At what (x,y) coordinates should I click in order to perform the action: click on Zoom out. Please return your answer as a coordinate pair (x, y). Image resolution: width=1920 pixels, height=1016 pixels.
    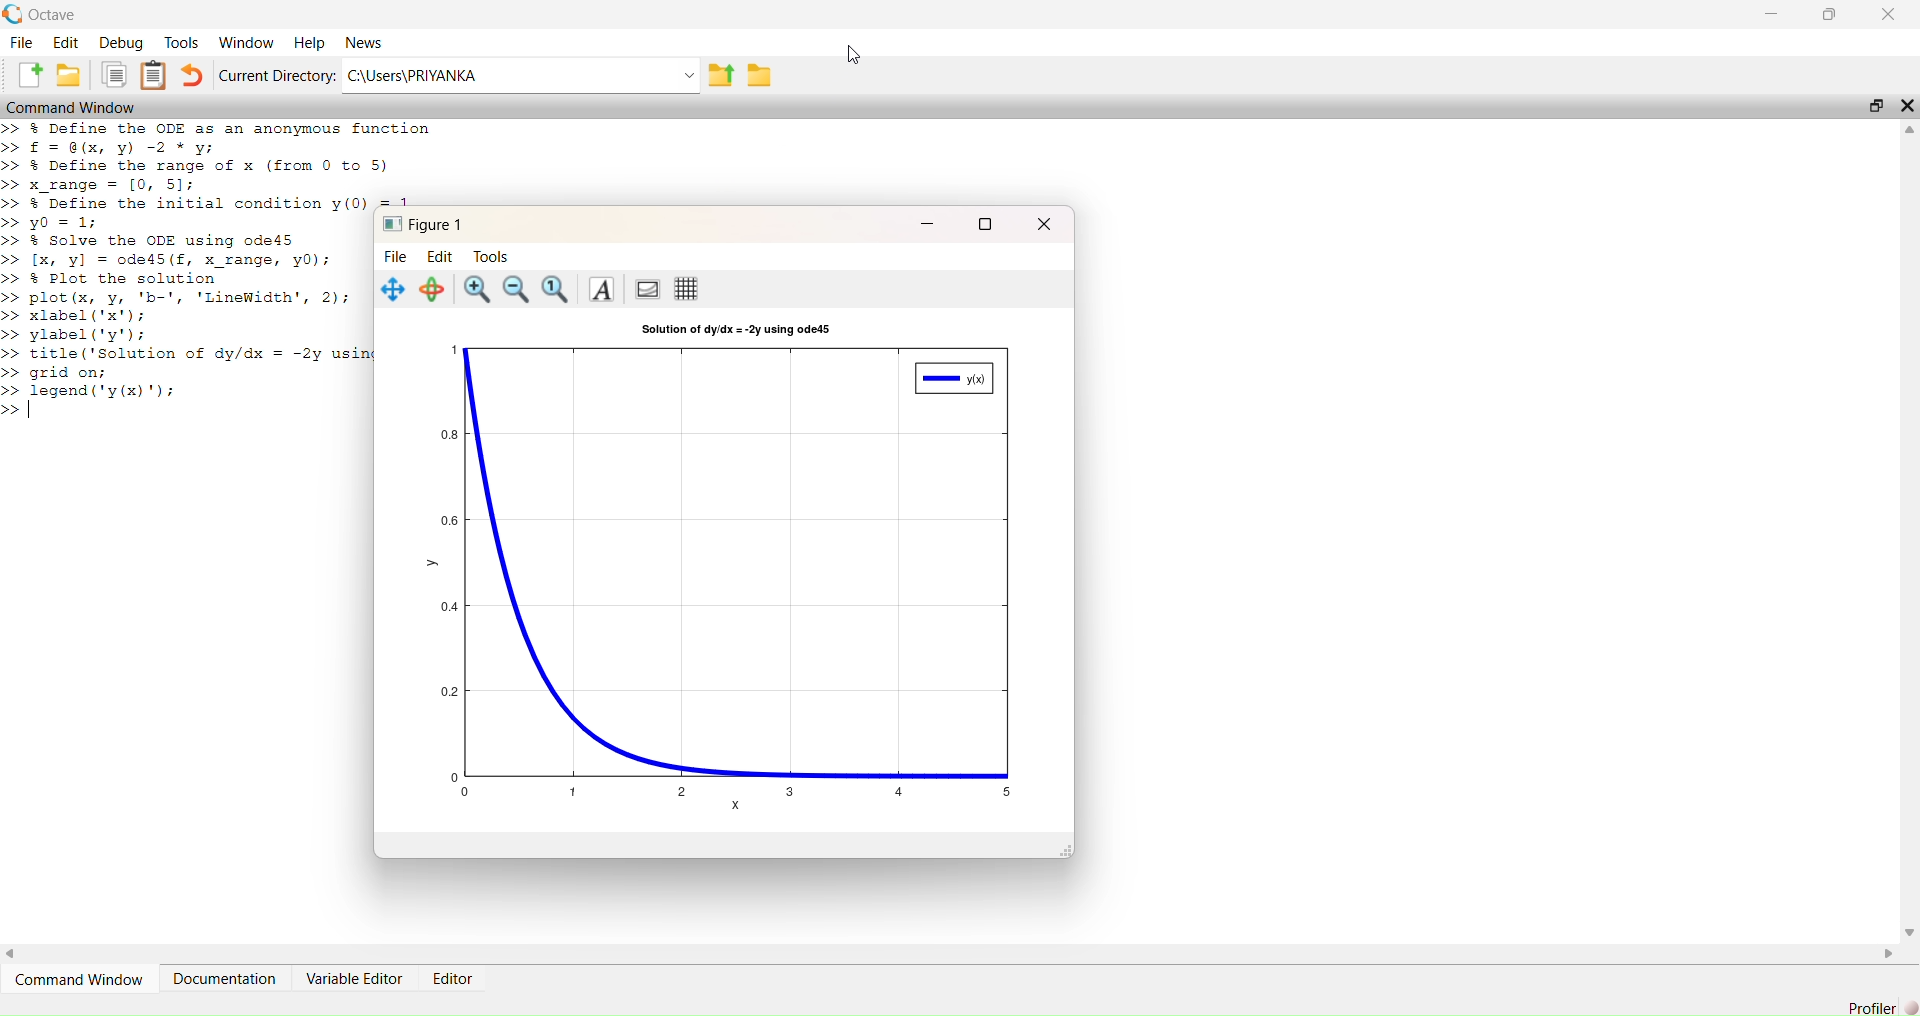
    Looking at the image, I should click on (514, 289).